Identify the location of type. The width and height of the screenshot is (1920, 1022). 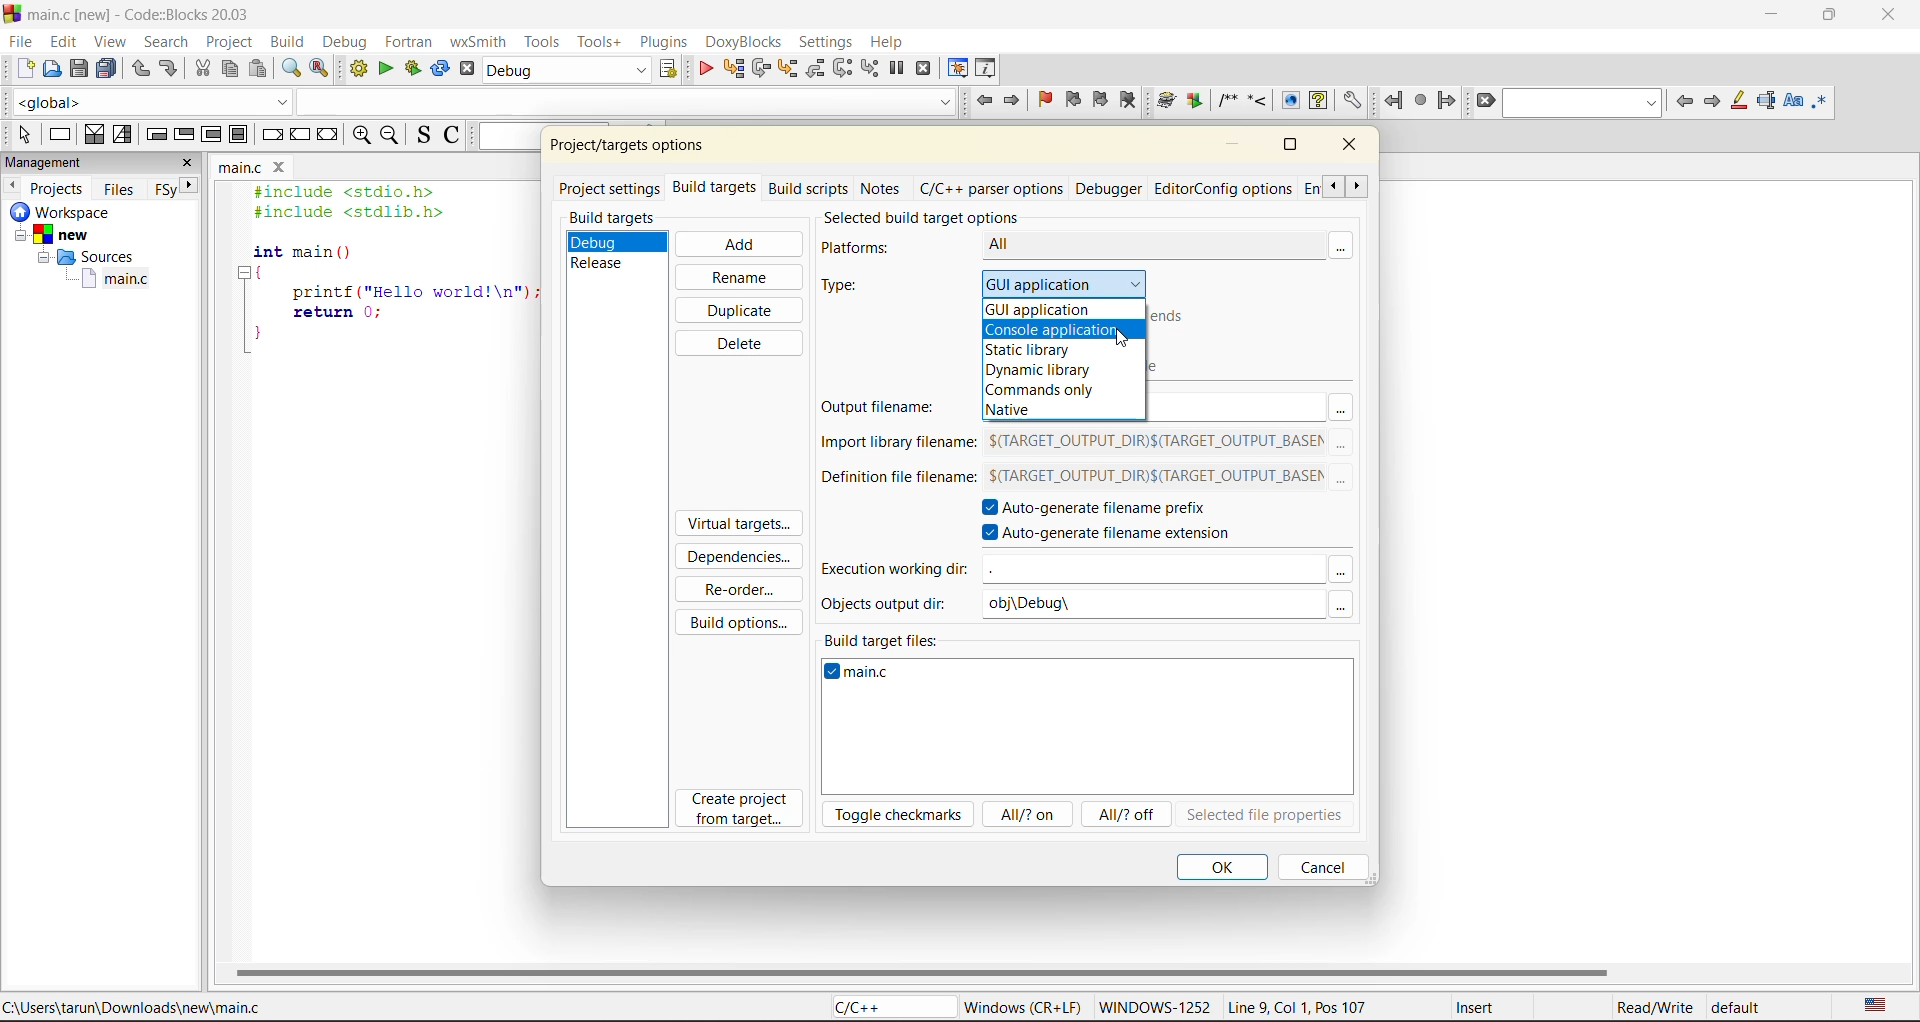
(855, 287).